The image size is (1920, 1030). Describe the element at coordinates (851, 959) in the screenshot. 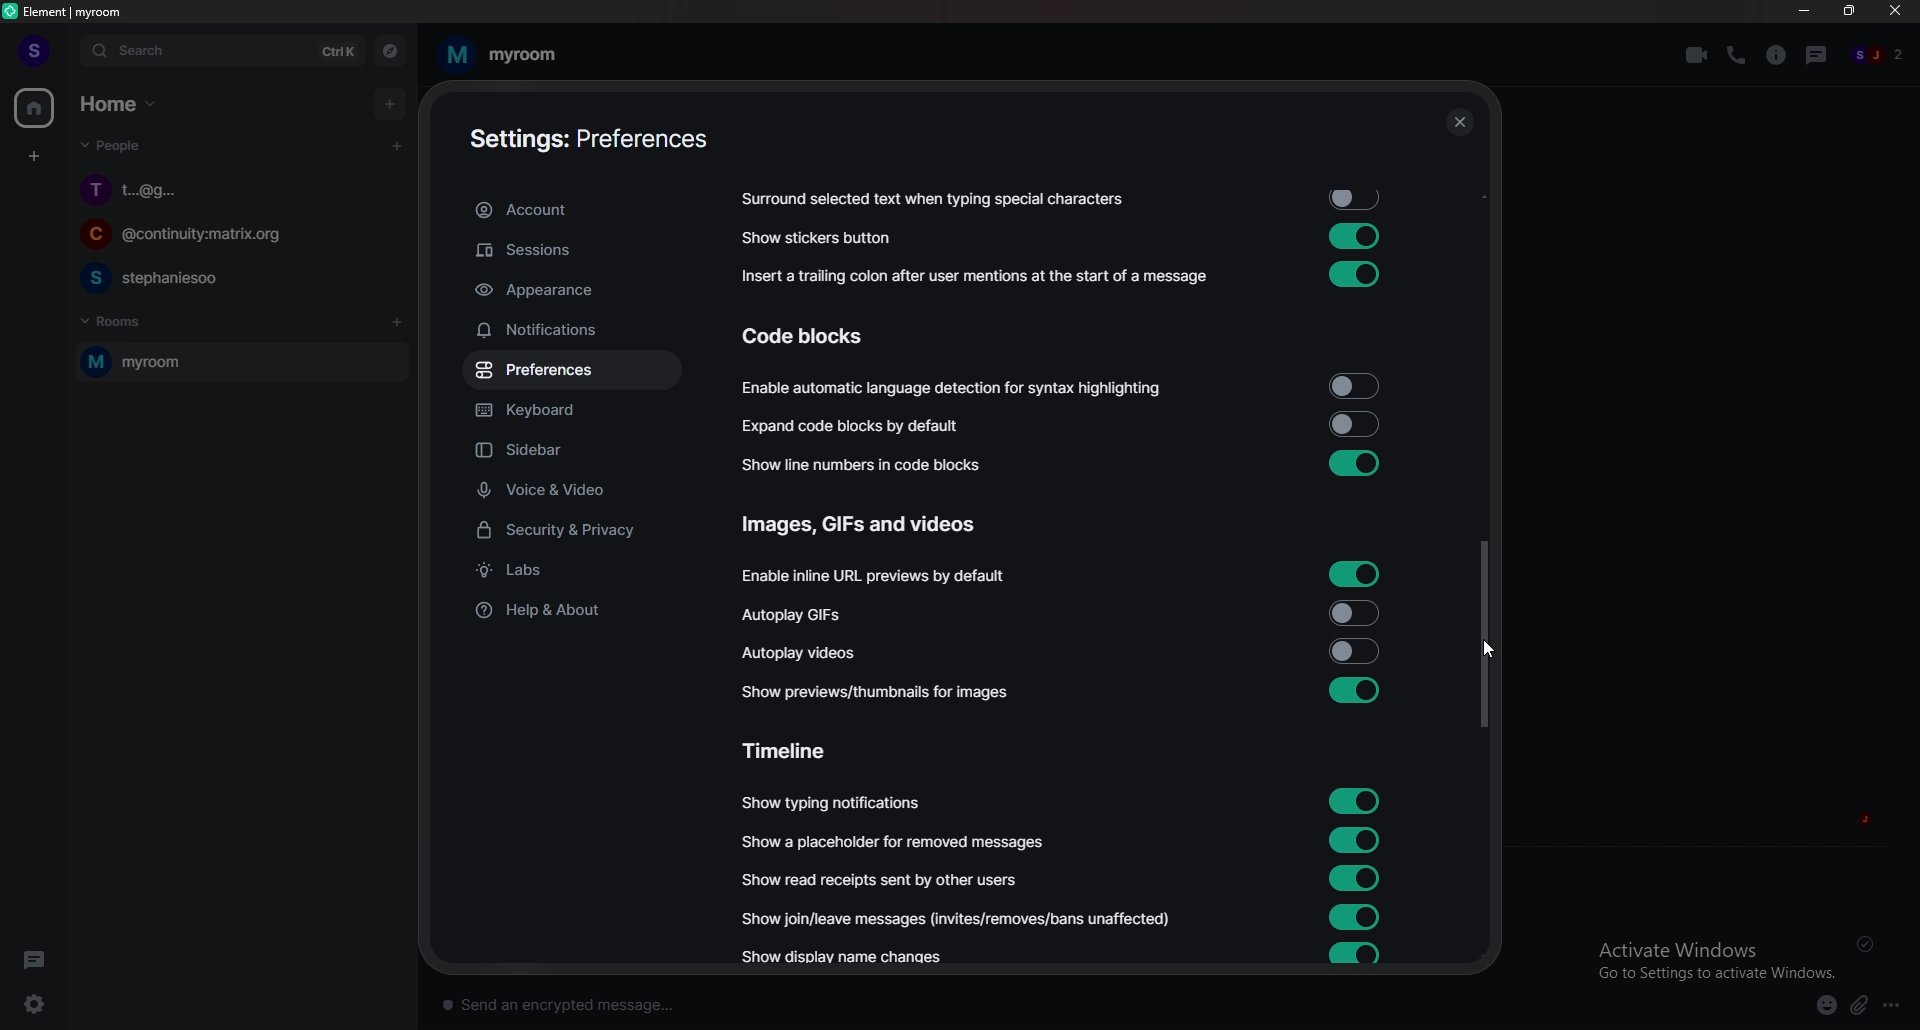

I see `show display name changes` at that location.